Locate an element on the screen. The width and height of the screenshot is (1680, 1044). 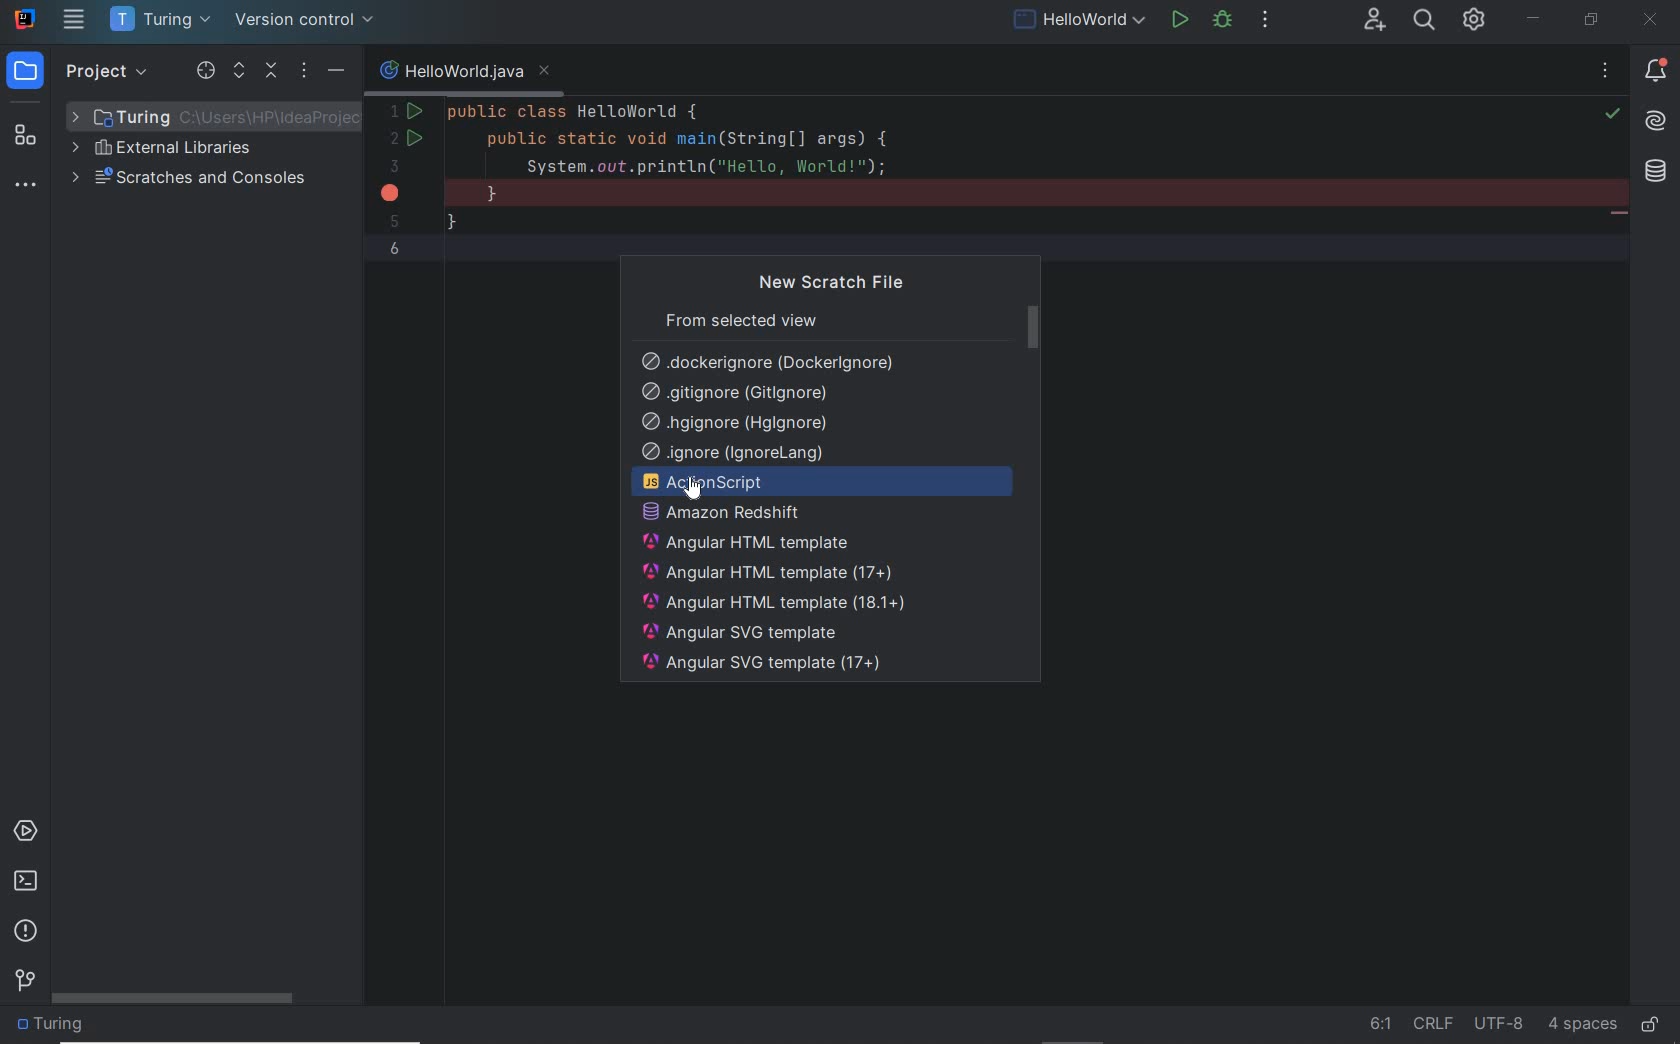
scrollbar is located at coordinates (1034, 327).